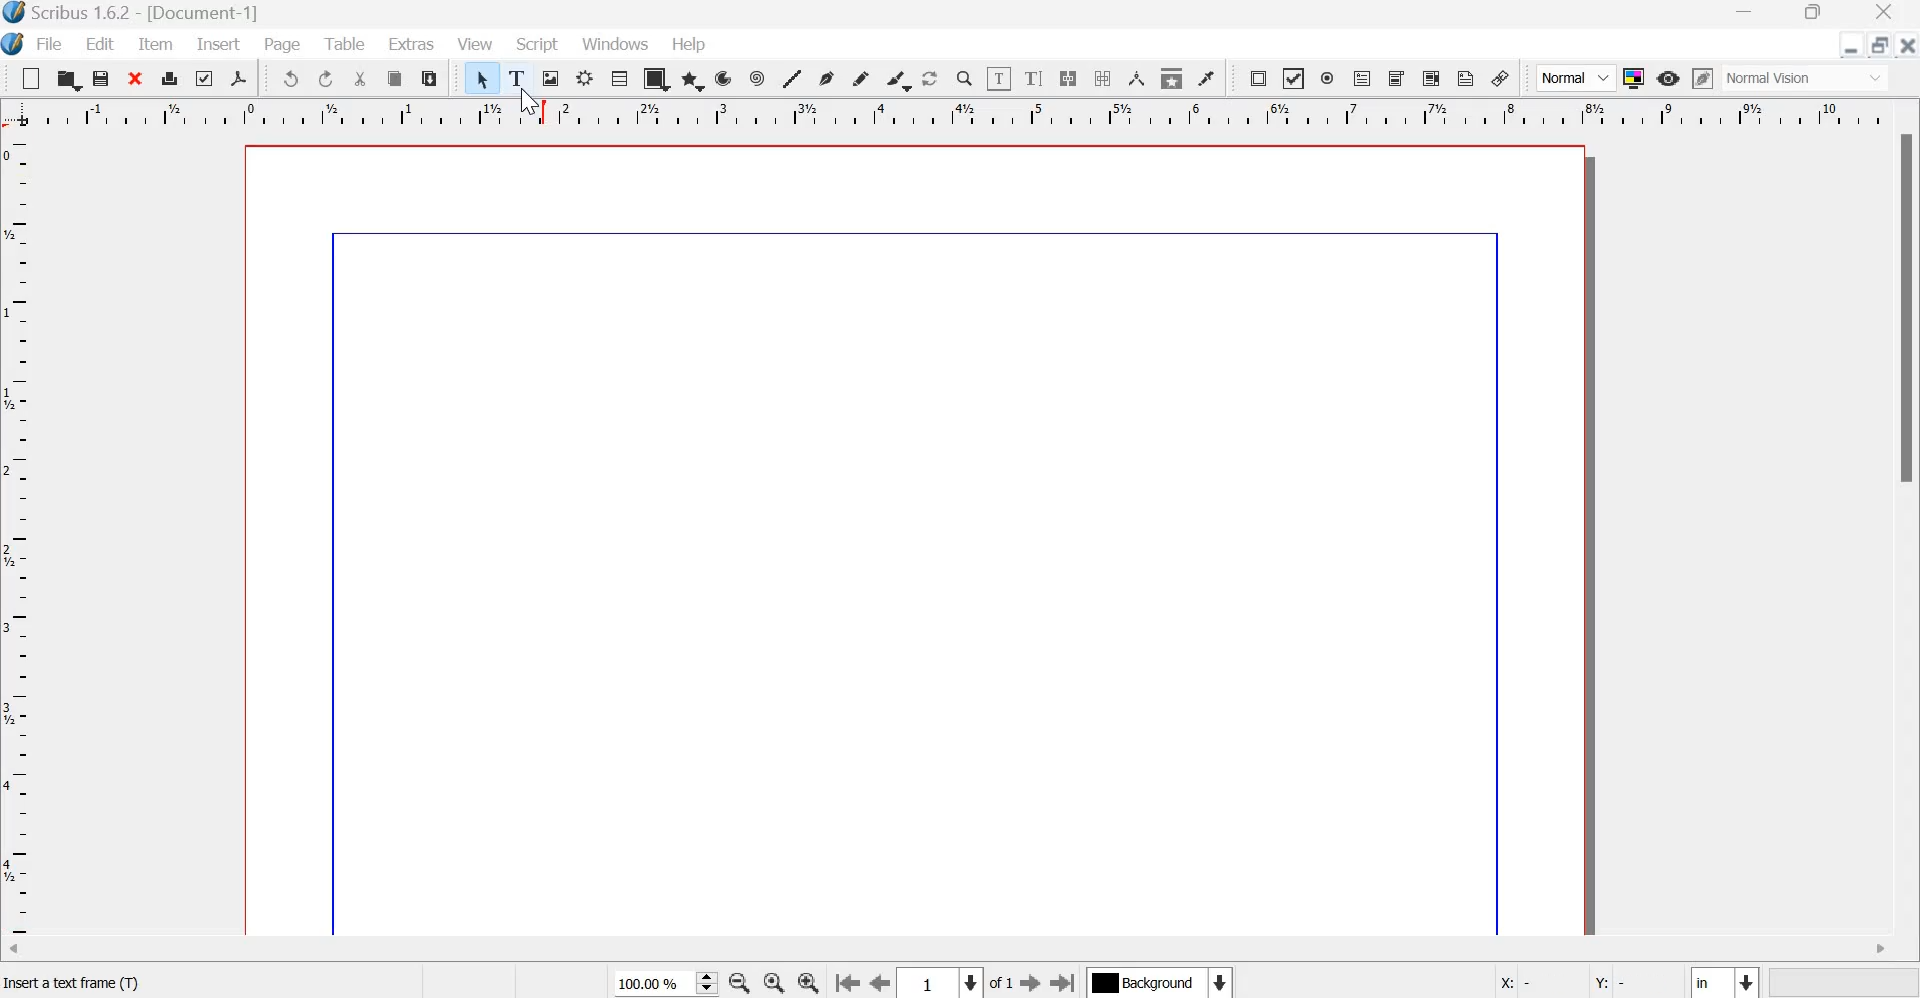  What do you see at coordinates (692, 44) in the screenshot?
I see `Help` at bounding box center [692, 44].